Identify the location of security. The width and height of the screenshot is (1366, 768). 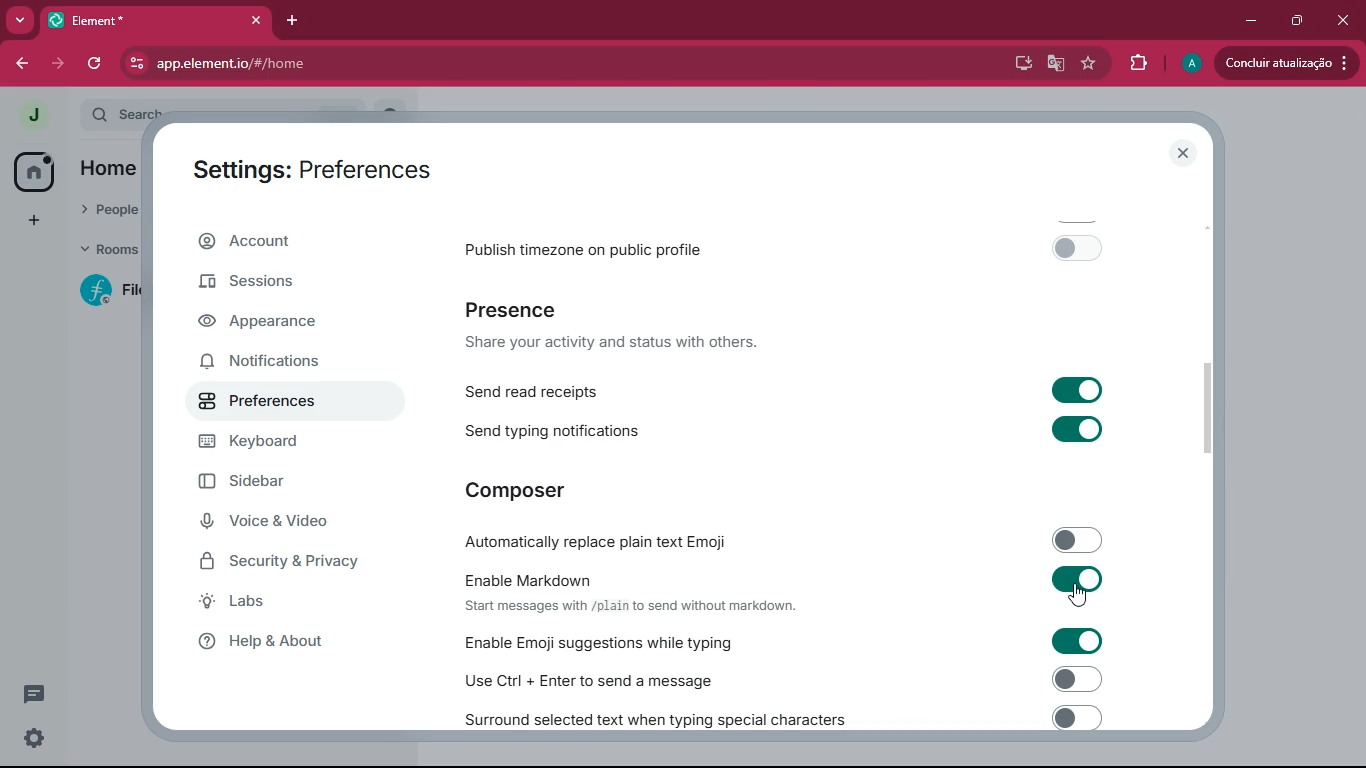
(292, 563).